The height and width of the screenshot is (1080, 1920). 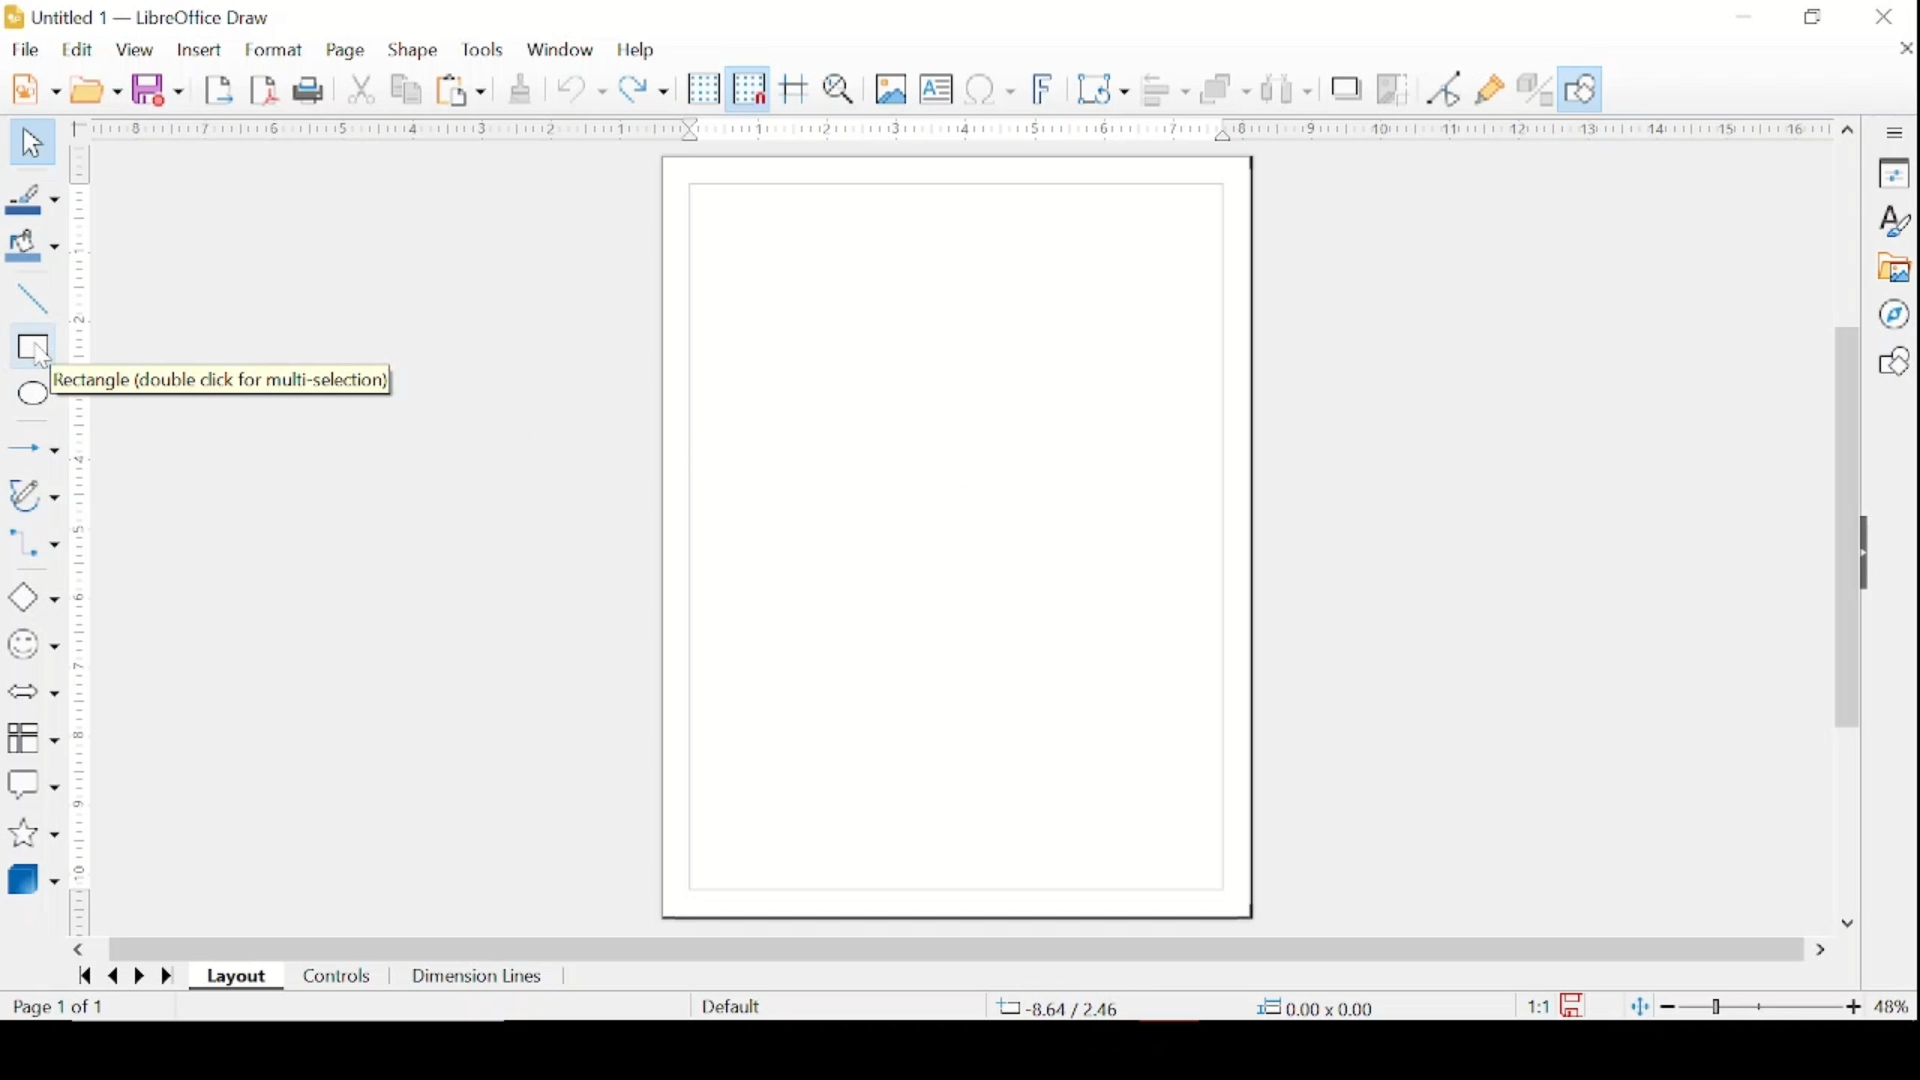 What do you see at coordinates (1893, 314) in the screenshot?
I see `navigator` at bounding box center [1893, 314].